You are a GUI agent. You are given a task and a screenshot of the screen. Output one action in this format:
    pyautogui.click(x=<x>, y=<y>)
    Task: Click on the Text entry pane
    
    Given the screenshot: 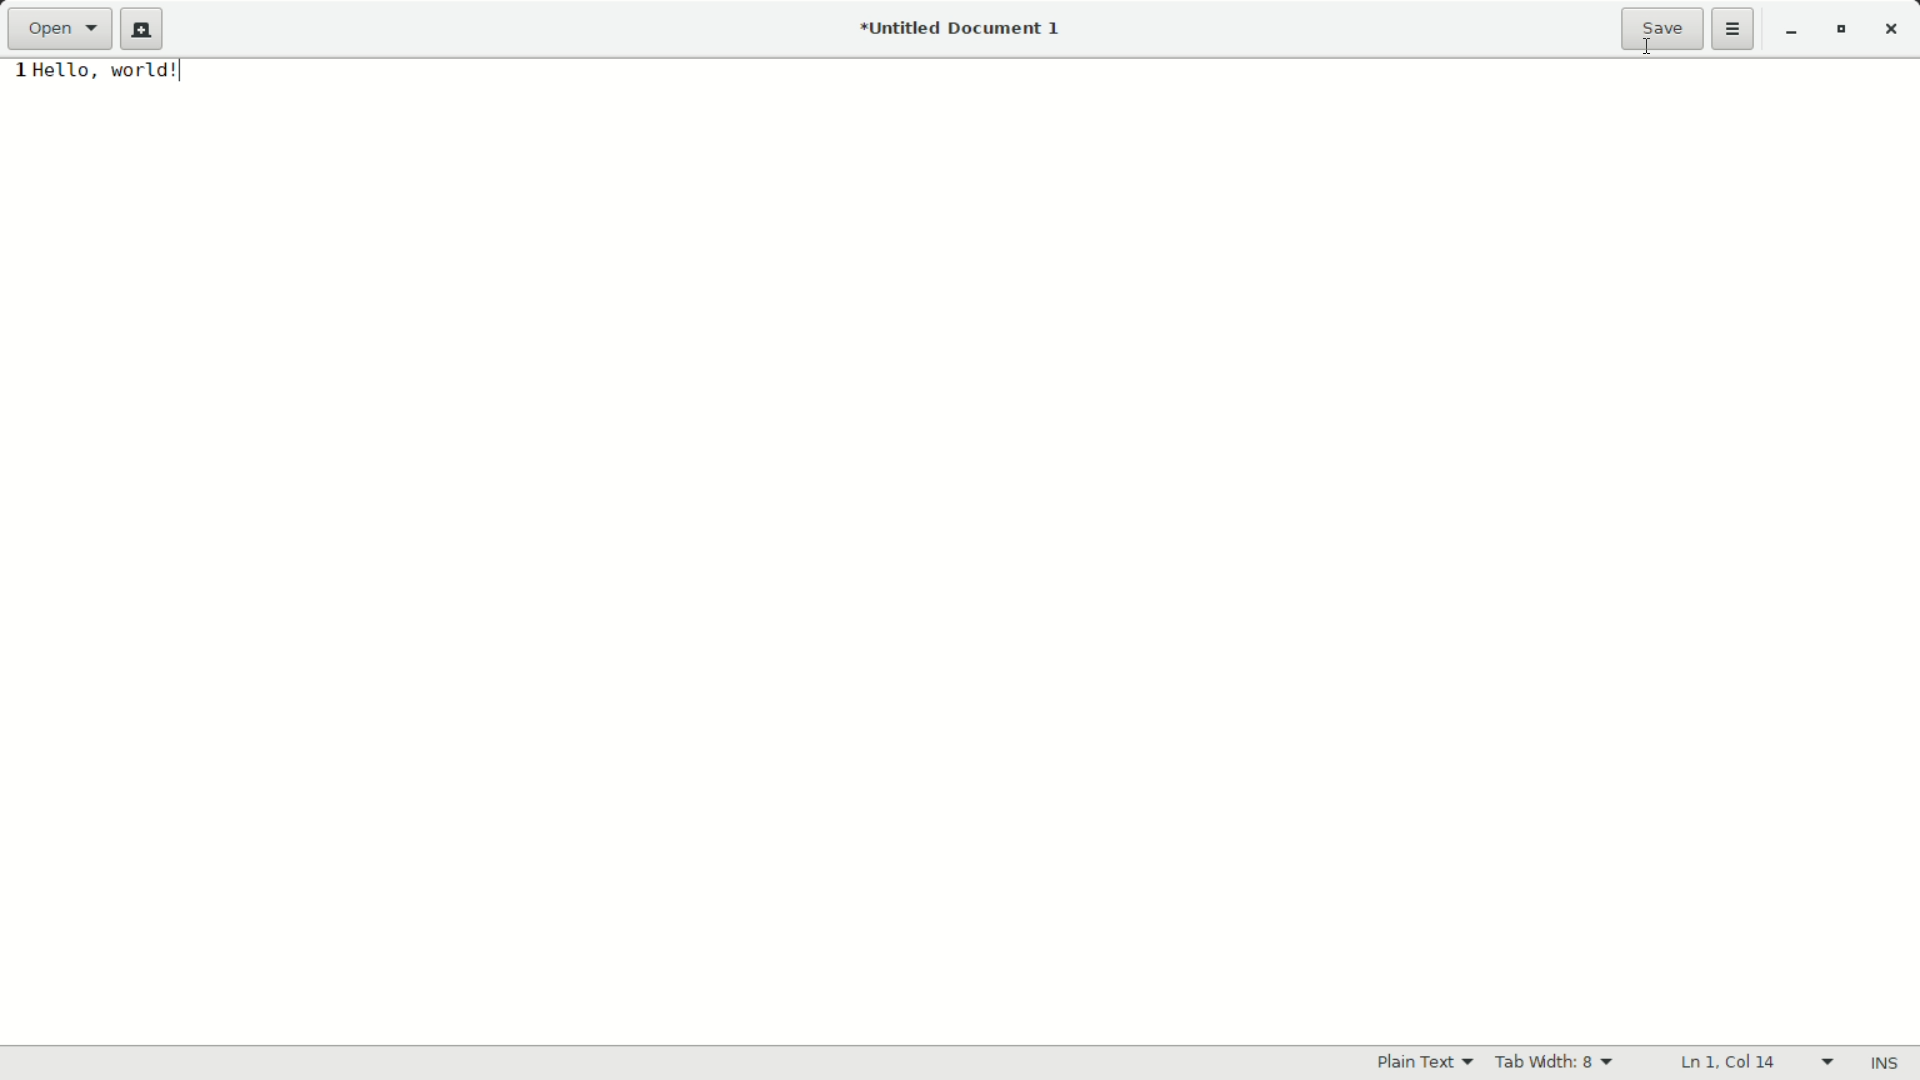 What is the action you would take?
    pyautogui.click(x=964, y=571)
    